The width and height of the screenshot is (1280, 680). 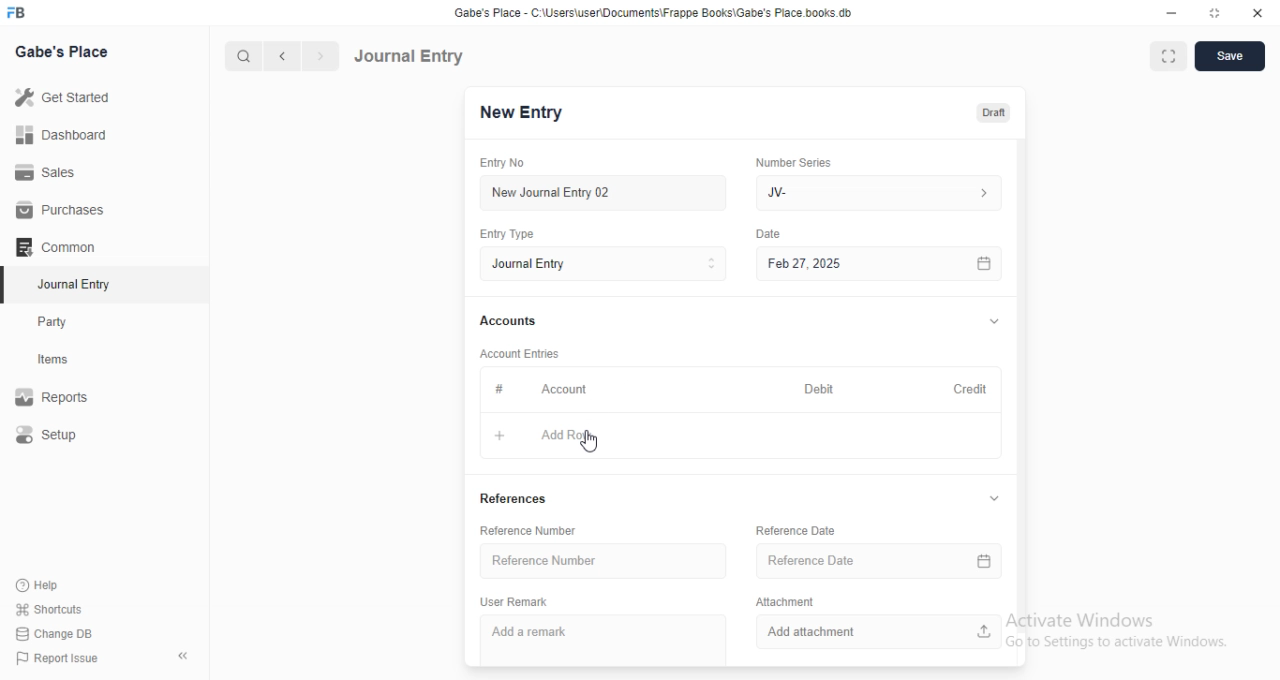 What do you see at coordinates (514, 321) in the screenshot?
I see `Accounts` at bounding box center [514, 321].